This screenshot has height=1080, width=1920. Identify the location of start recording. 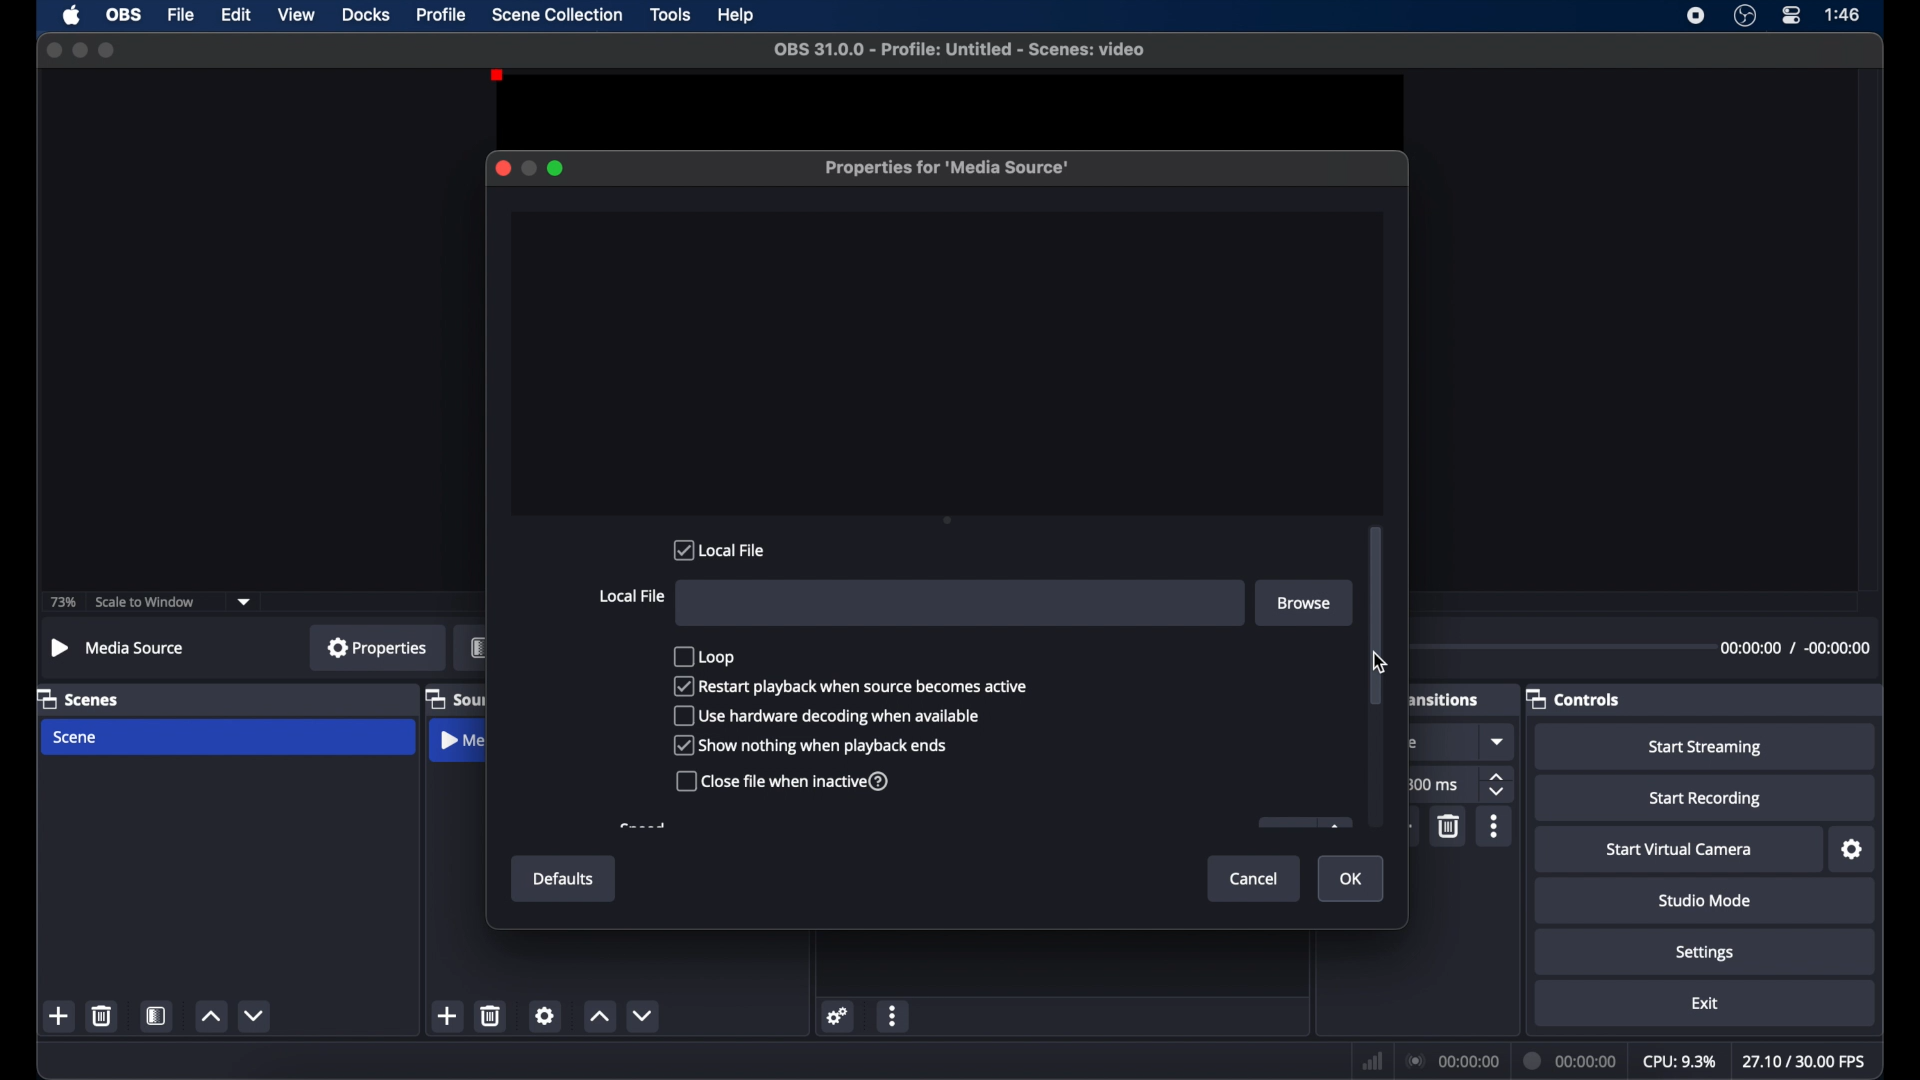
(1708, 799).